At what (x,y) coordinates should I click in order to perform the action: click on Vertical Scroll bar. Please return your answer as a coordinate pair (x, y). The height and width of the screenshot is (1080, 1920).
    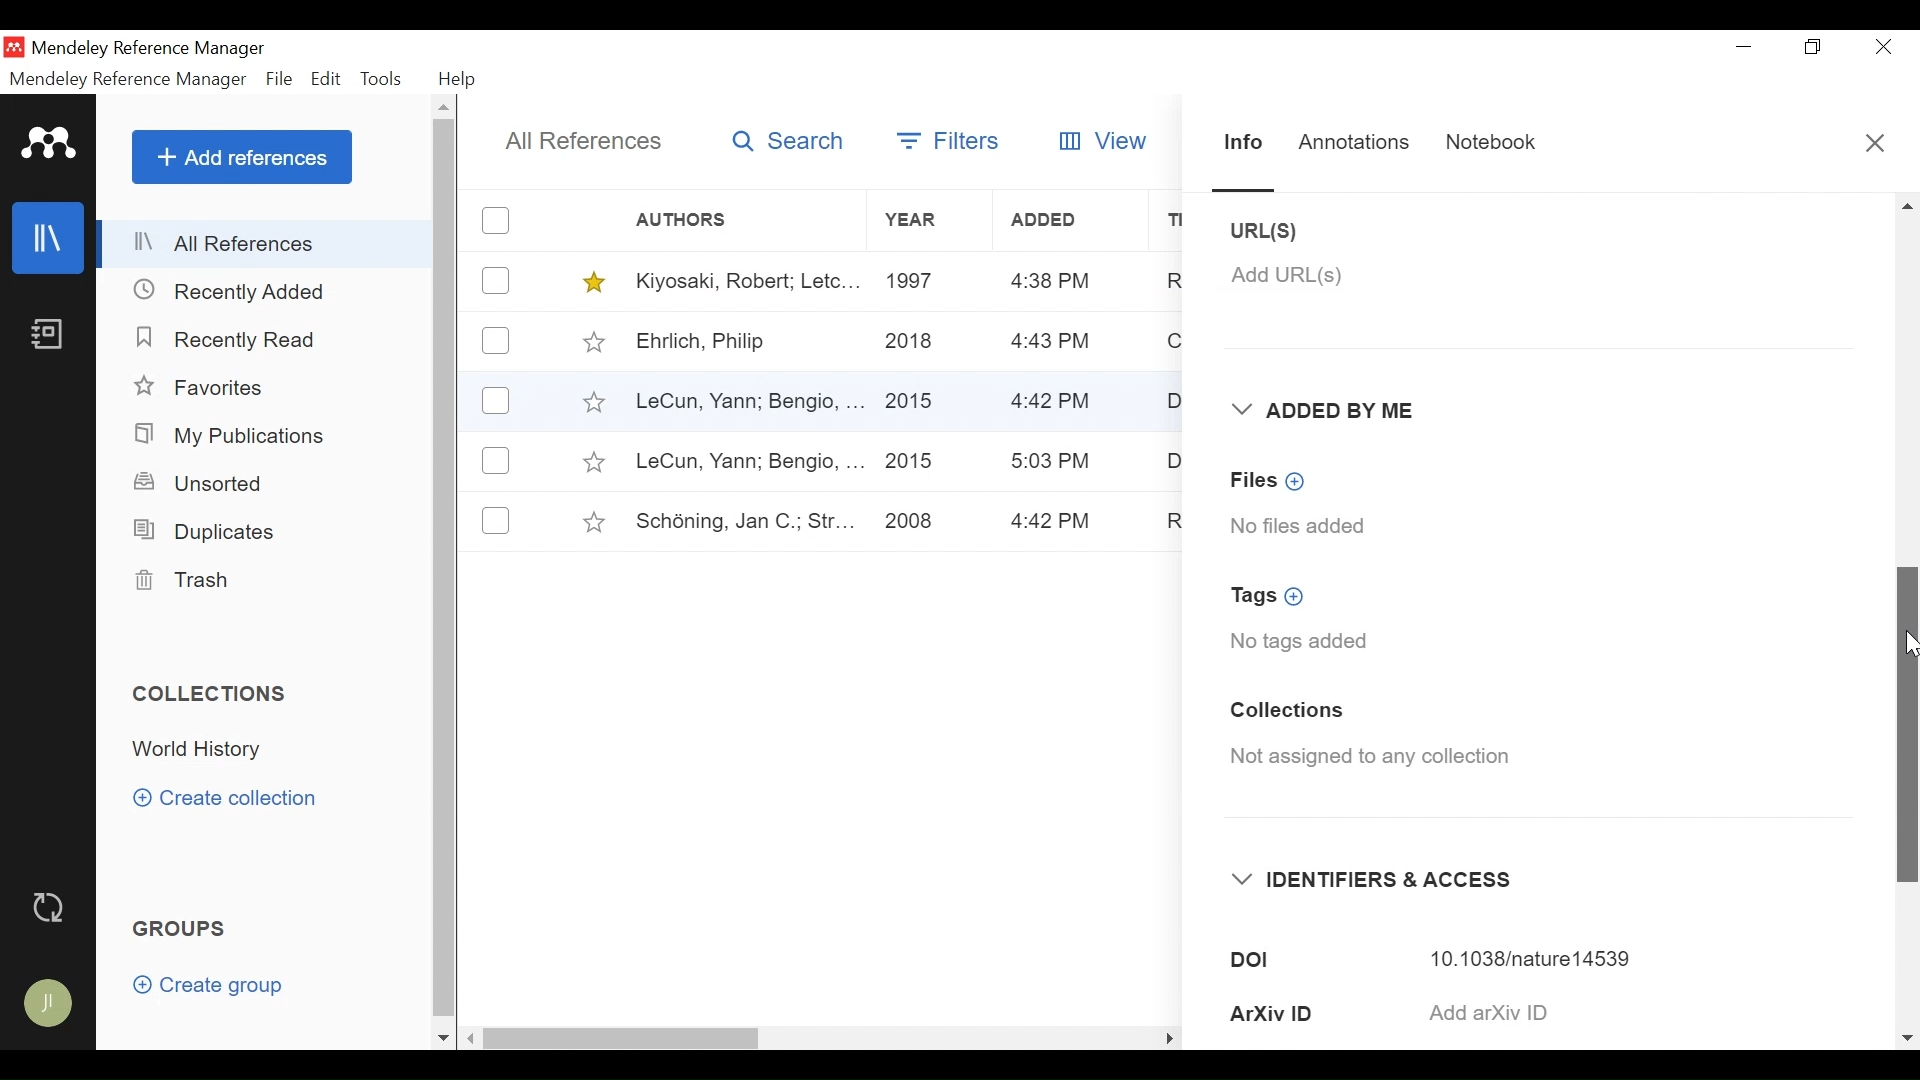
    Looking at the image, I should click on (448, 572).